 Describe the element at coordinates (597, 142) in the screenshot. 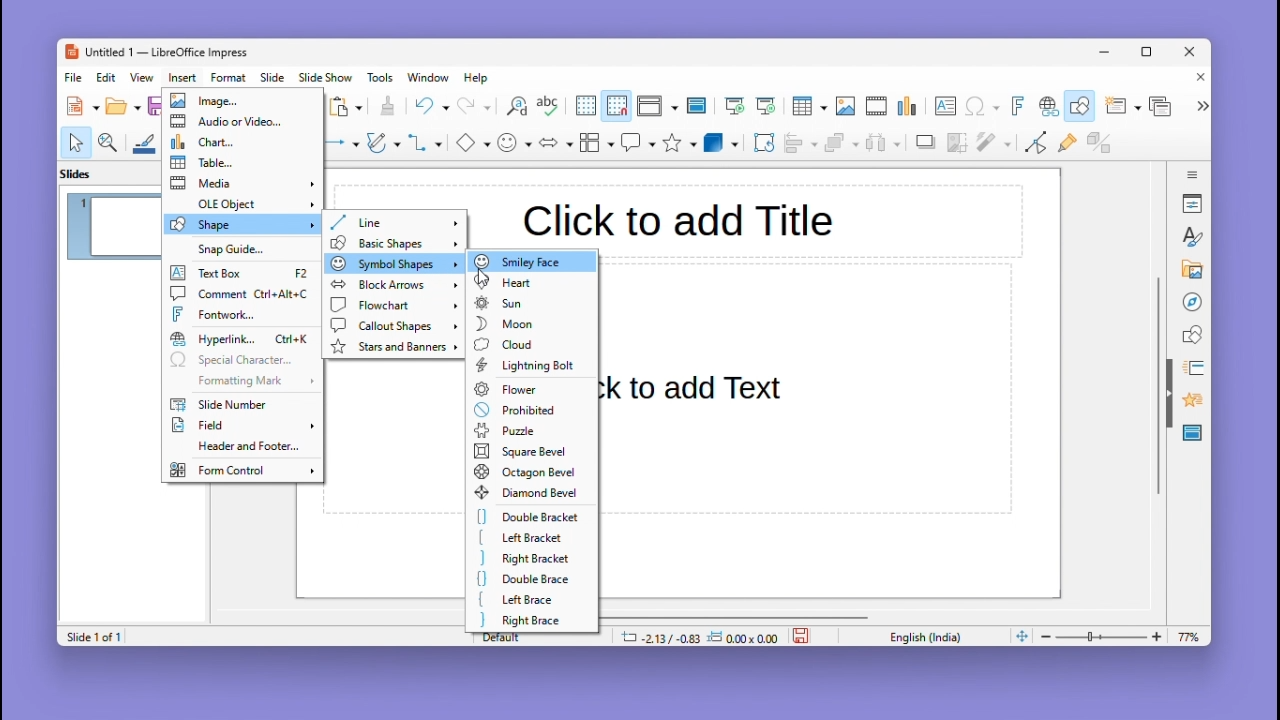

I see `Blocks` at that location.